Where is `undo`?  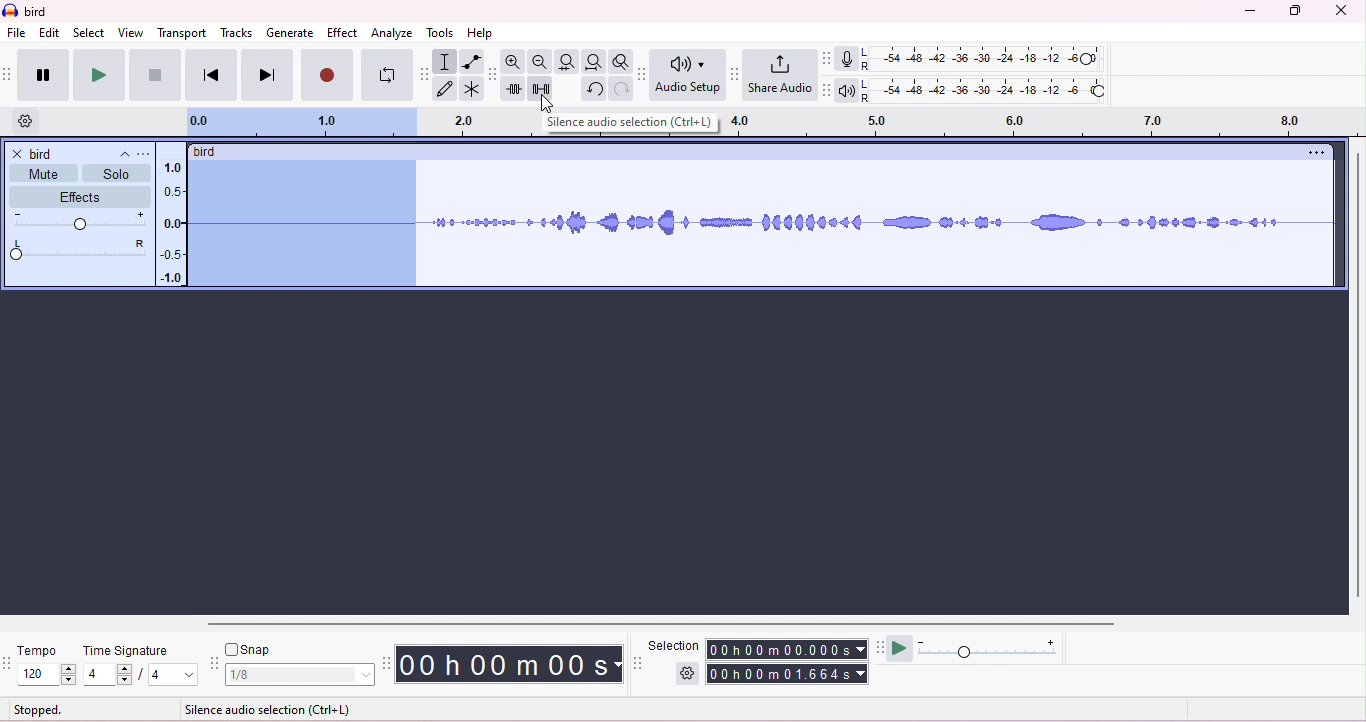 undo is located at coordinates (595, 89).